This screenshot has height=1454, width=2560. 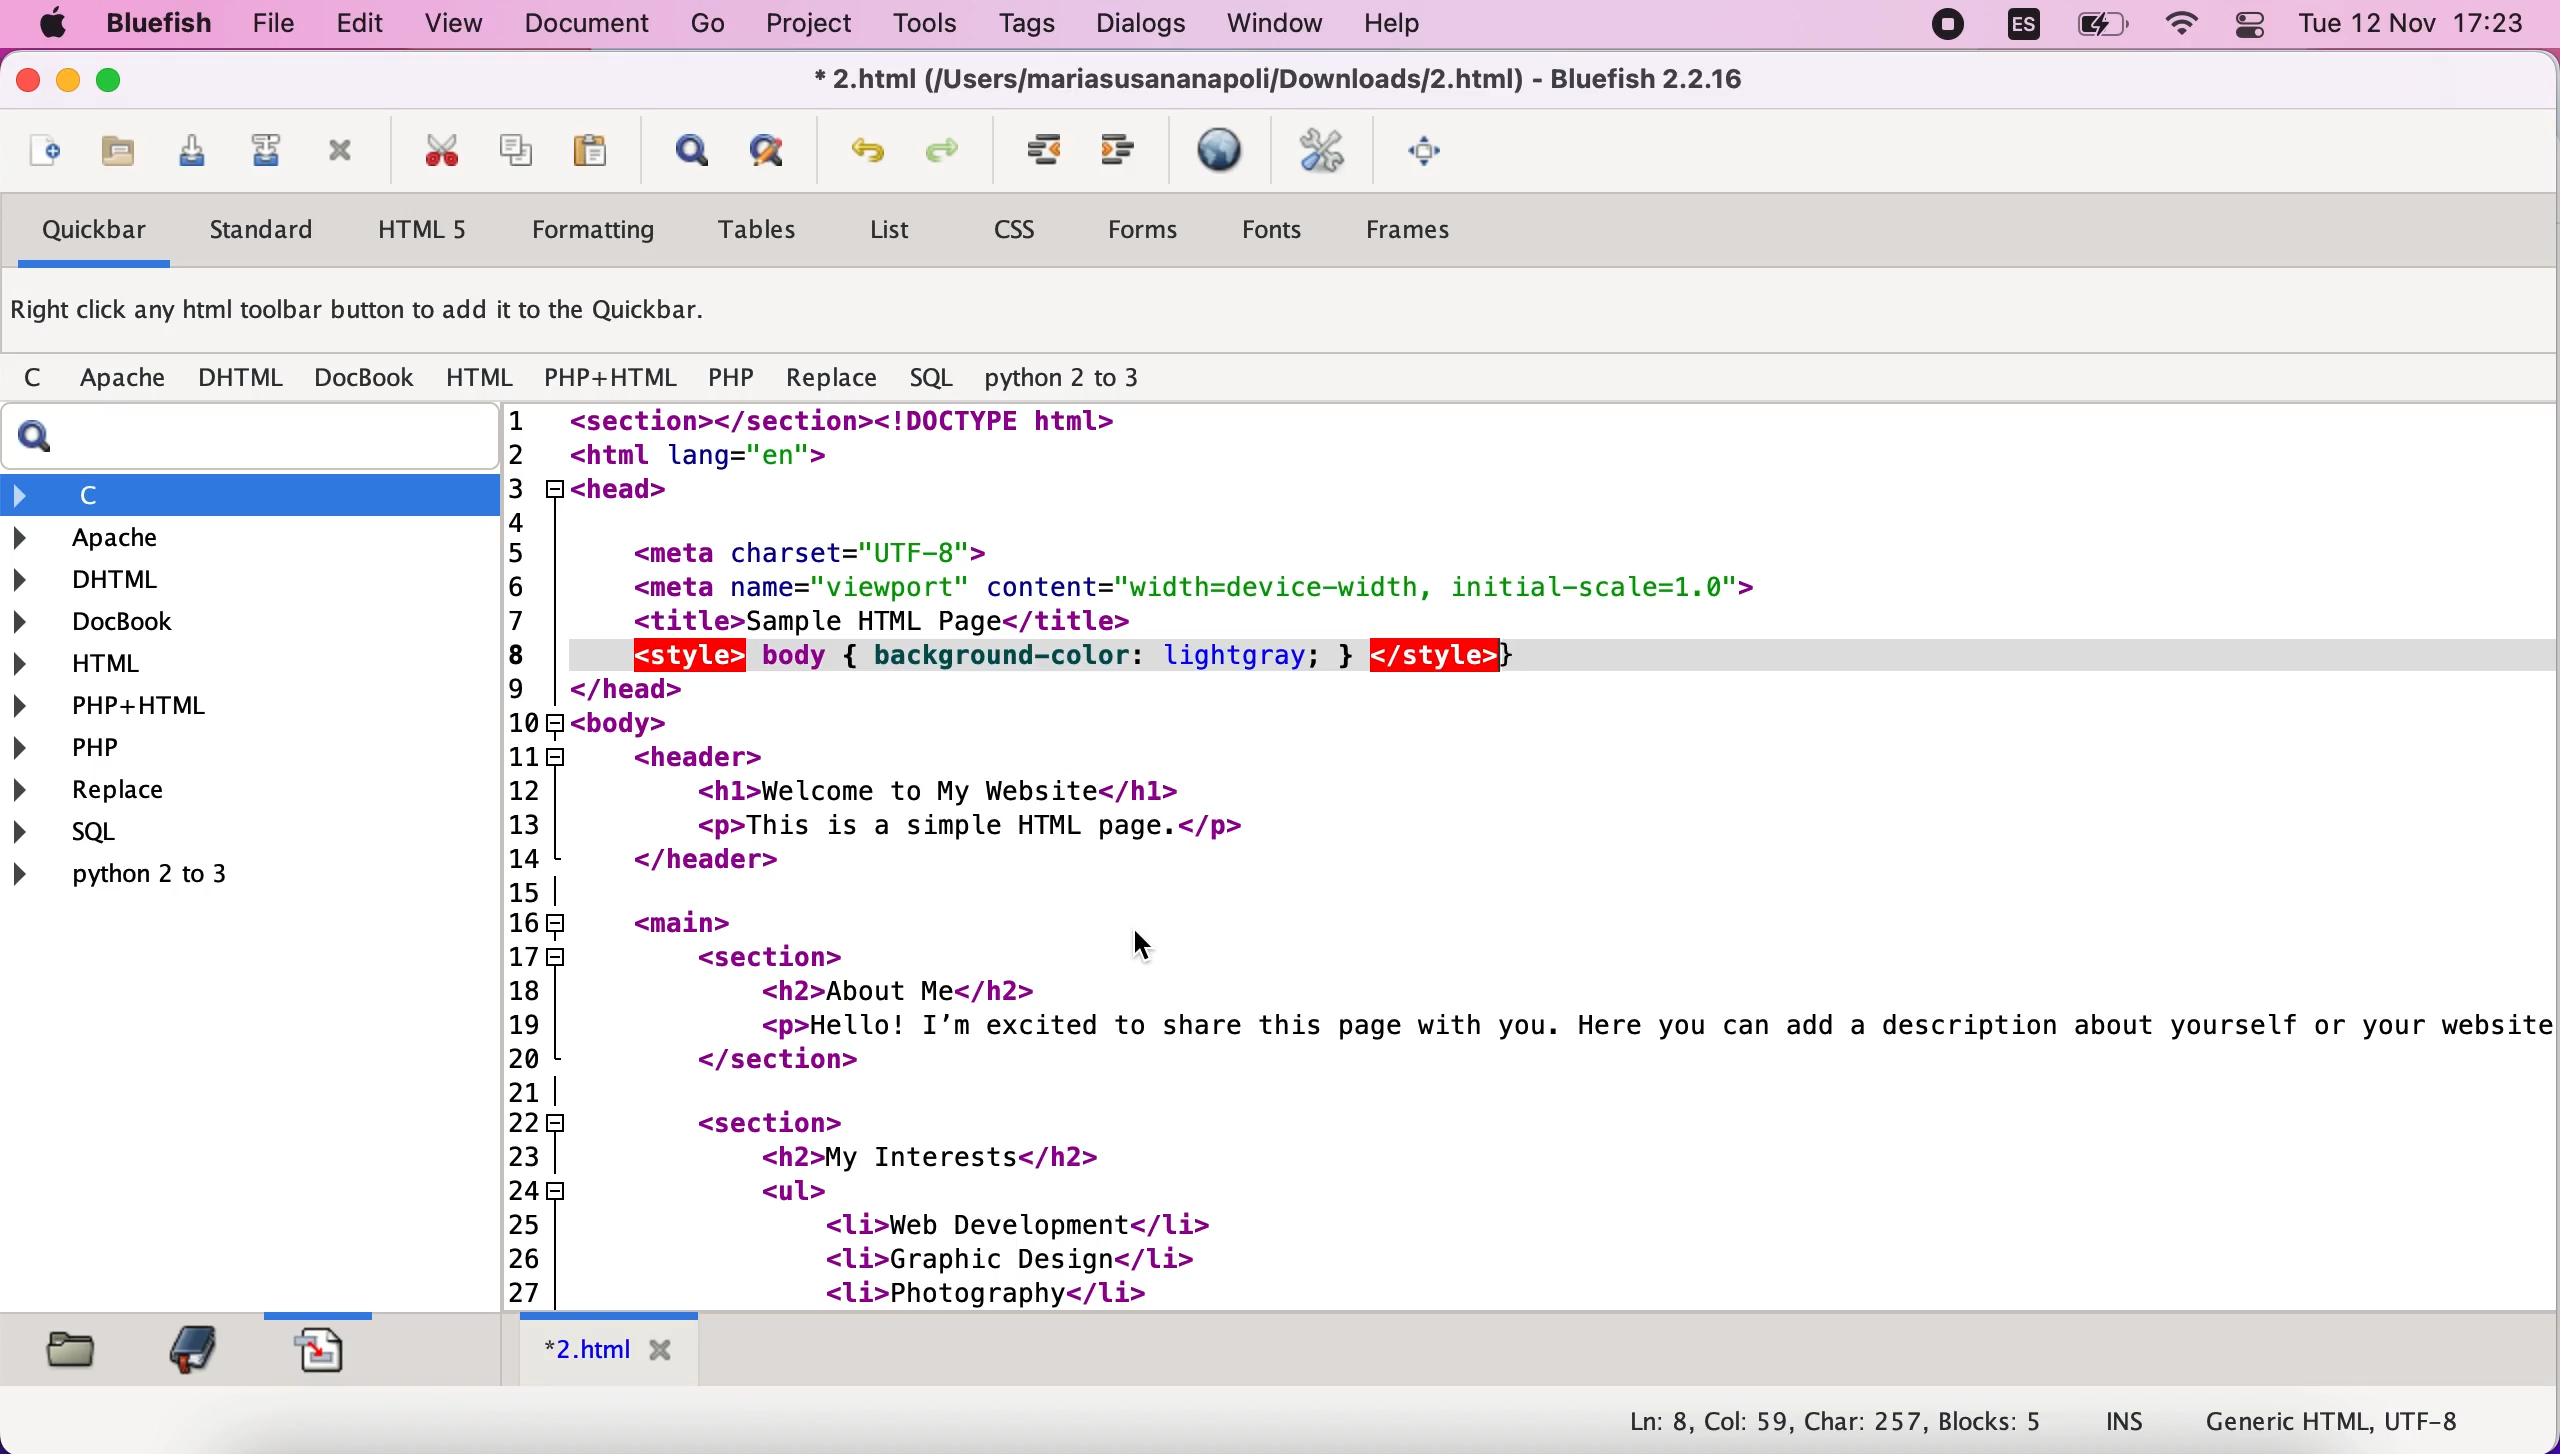 I want to click on replace, so click(x=173, y=792).